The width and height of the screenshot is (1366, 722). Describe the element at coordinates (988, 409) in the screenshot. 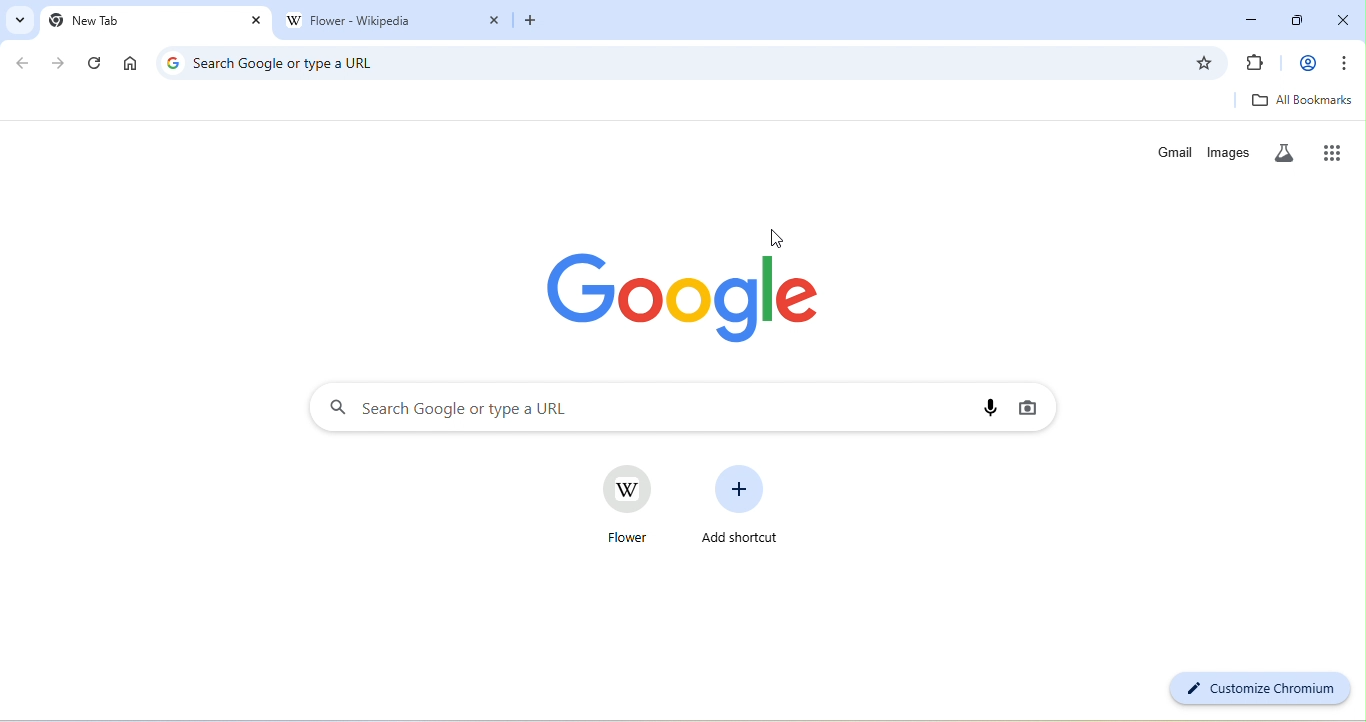

I see `search by voice` at that location.